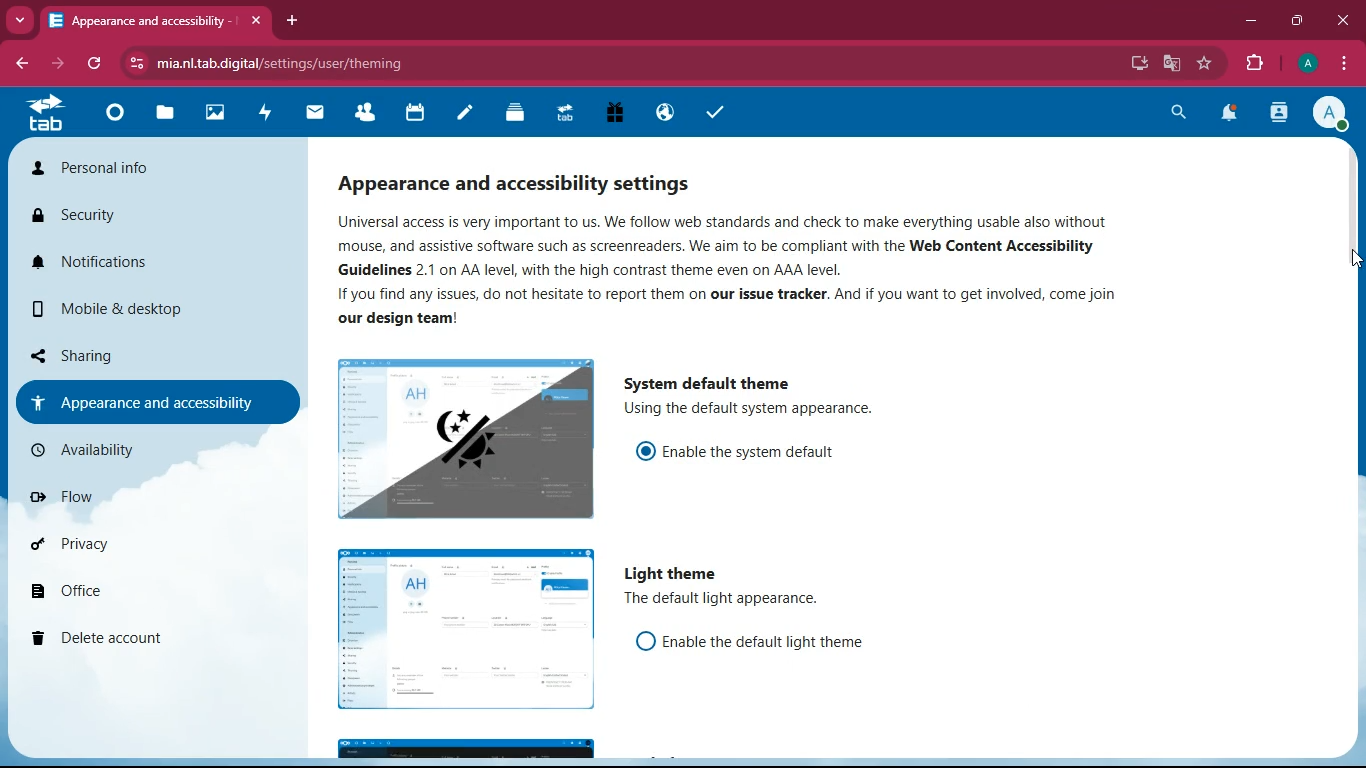  Describe the element at coordinates (1280, 113) in the screenshot. I see `activity` at that location.